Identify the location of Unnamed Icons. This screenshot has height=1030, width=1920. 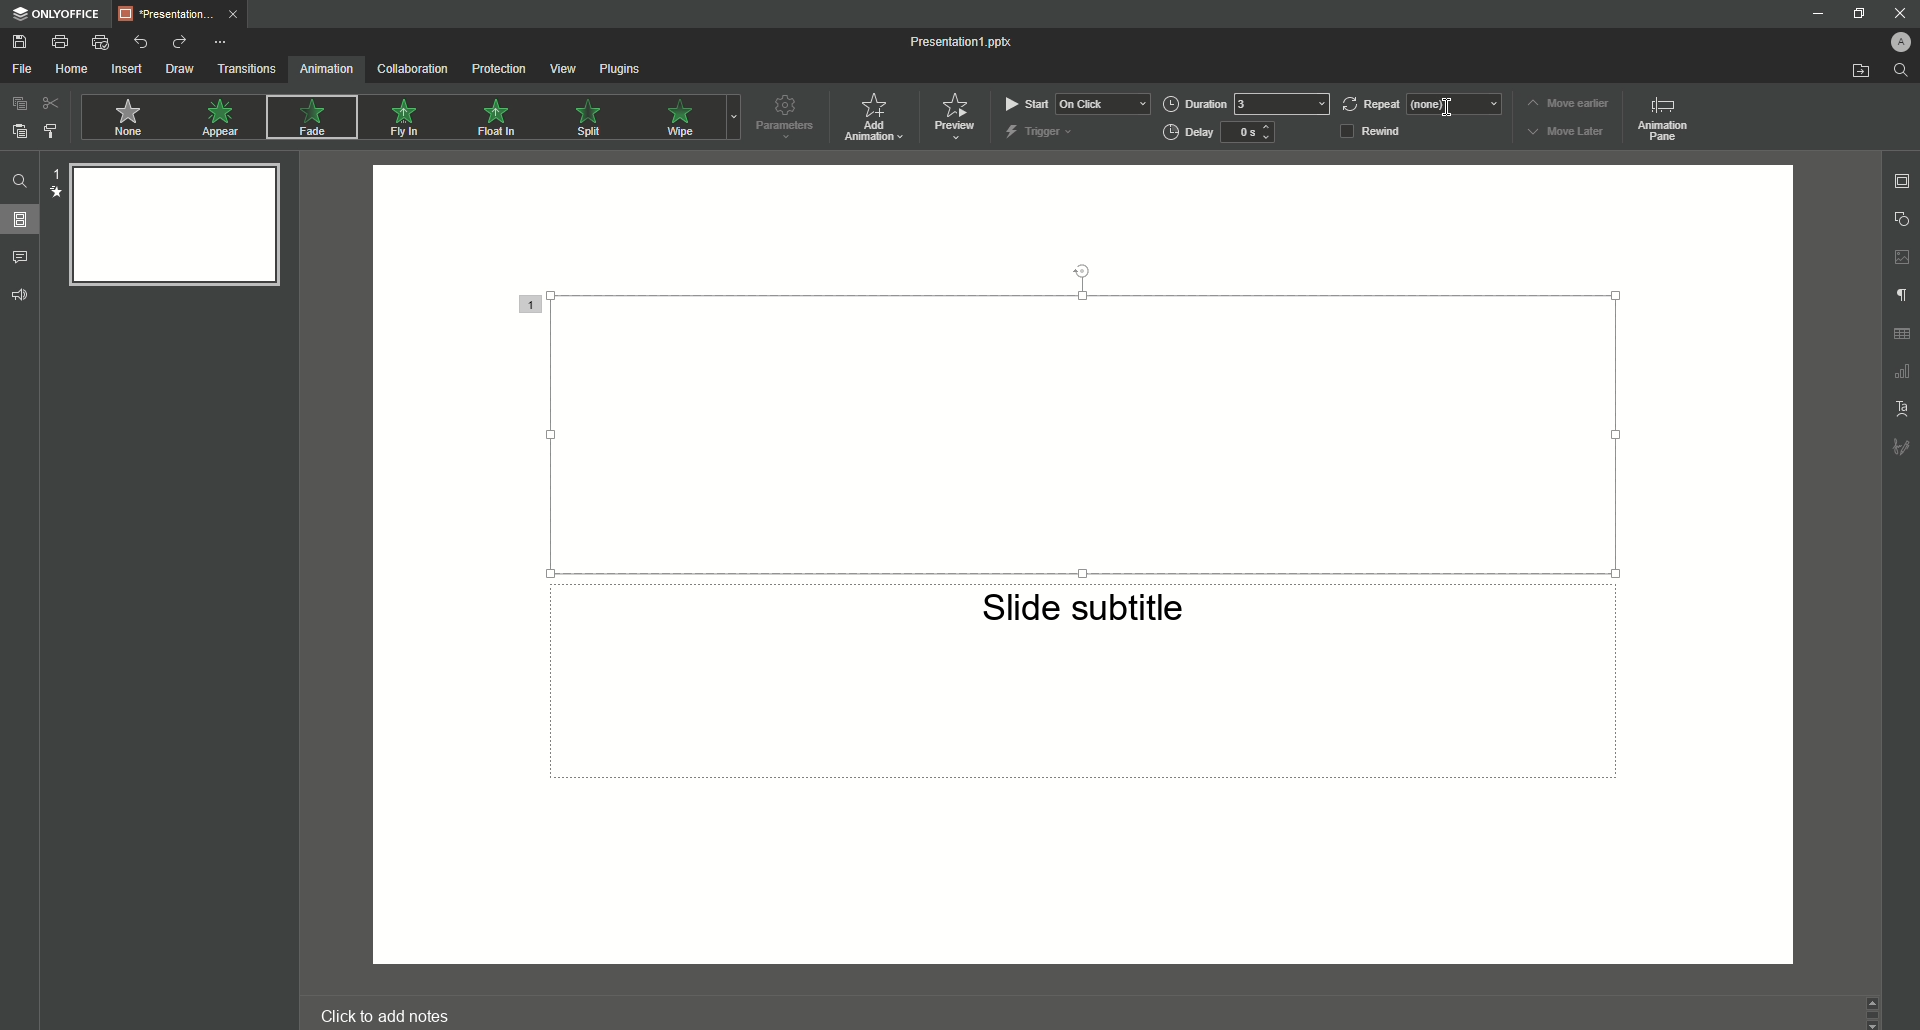
(1902, 334).